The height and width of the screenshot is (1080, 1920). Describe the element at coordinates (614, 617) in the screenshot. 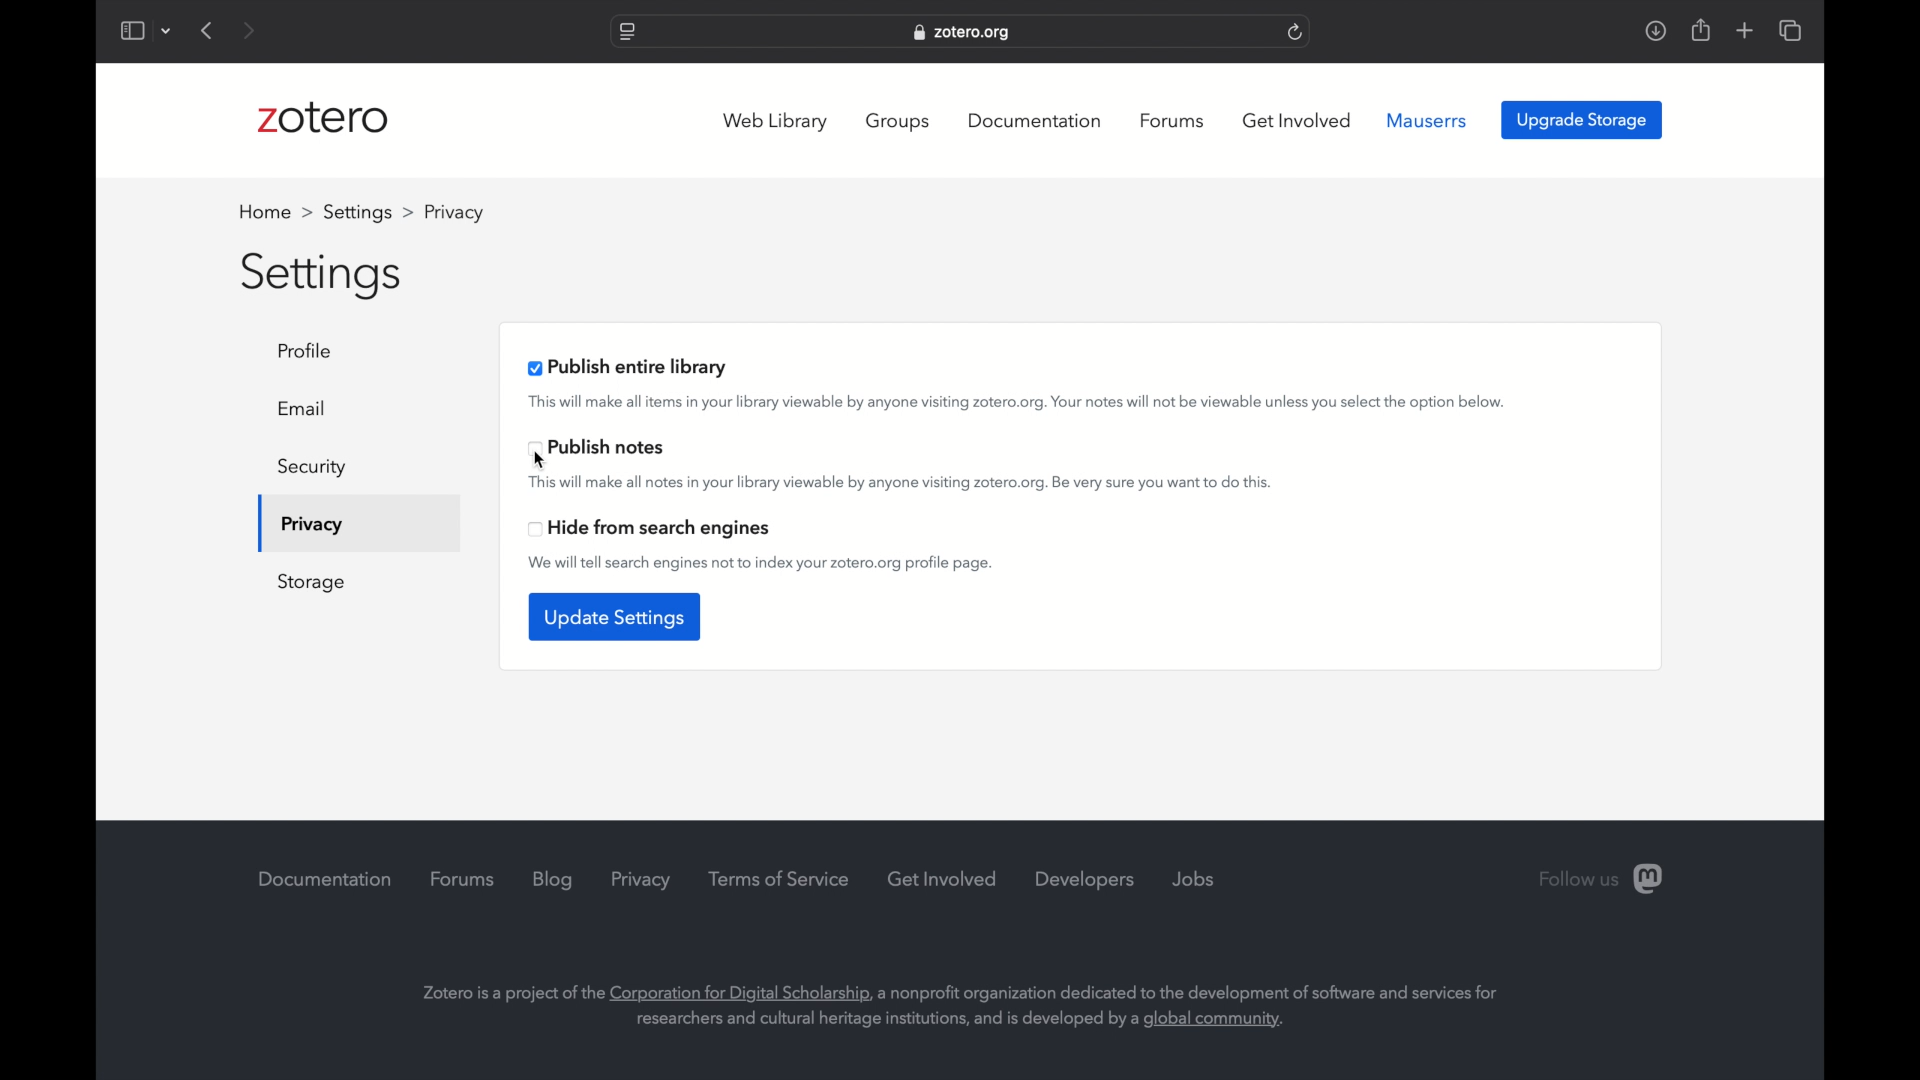

I see `update settings` at that location.